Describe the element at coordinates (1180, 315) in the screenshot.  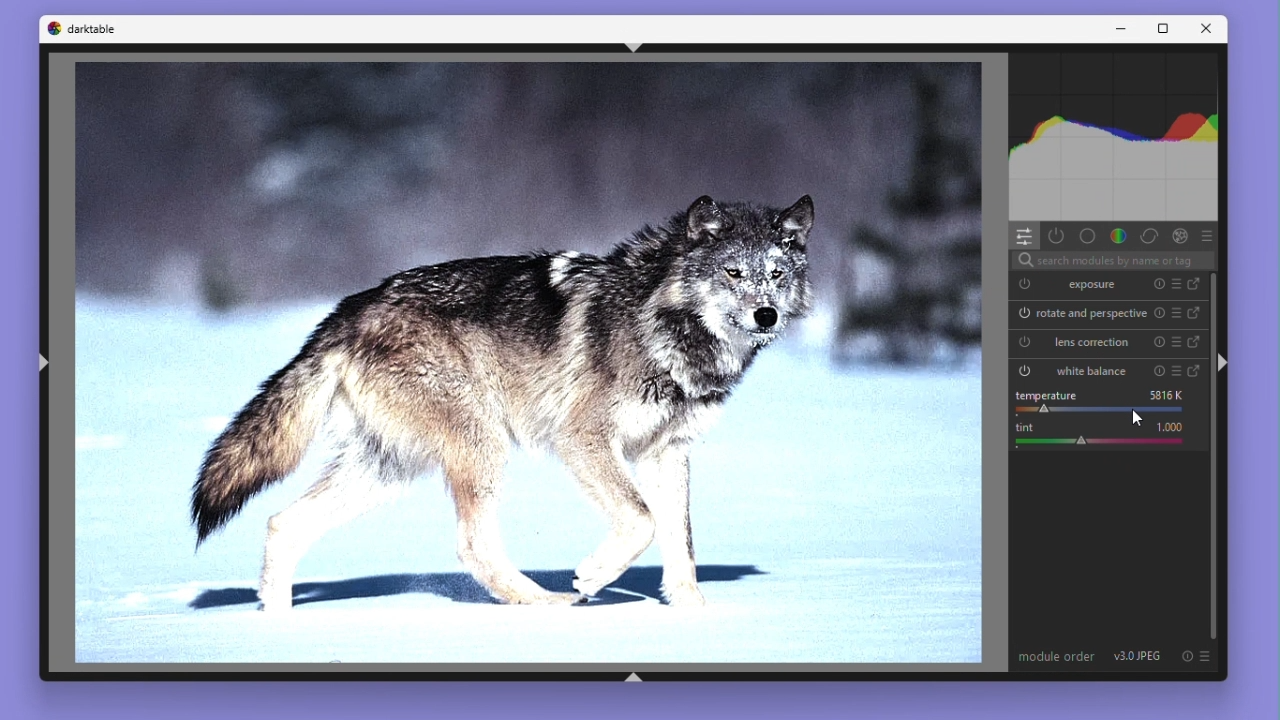
I see `Preset` at that location.